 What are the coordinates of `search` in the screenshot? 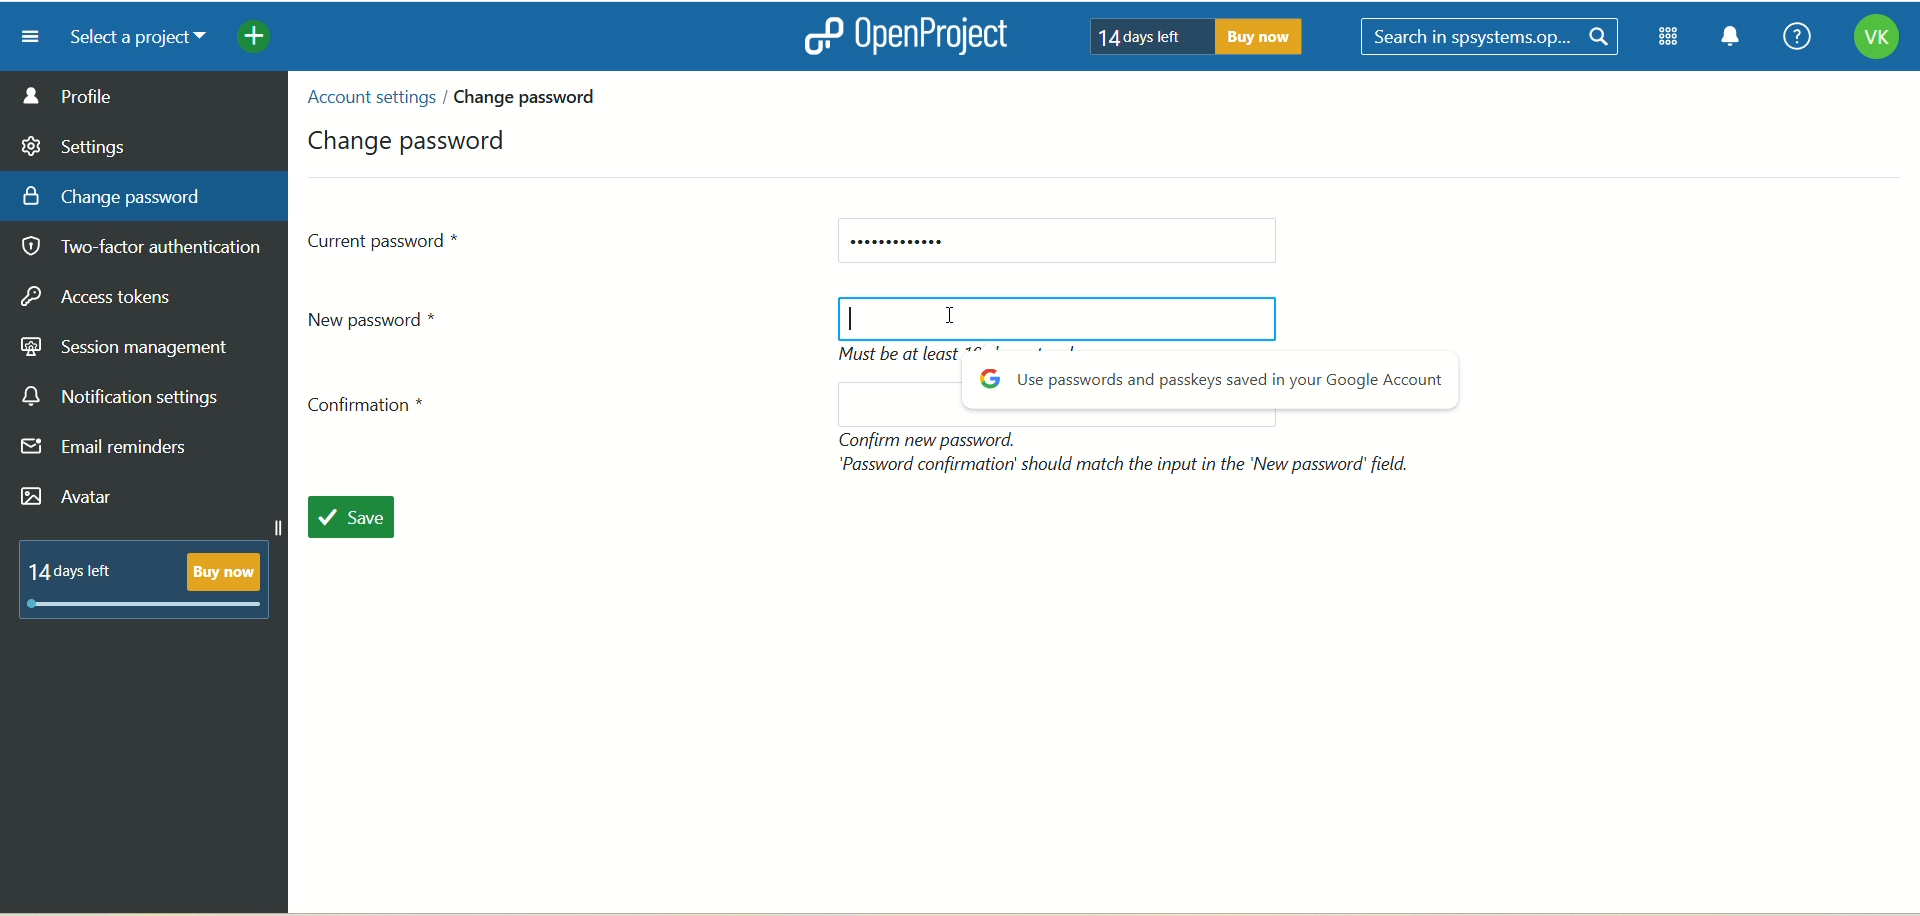 It's located at (1493, 38).